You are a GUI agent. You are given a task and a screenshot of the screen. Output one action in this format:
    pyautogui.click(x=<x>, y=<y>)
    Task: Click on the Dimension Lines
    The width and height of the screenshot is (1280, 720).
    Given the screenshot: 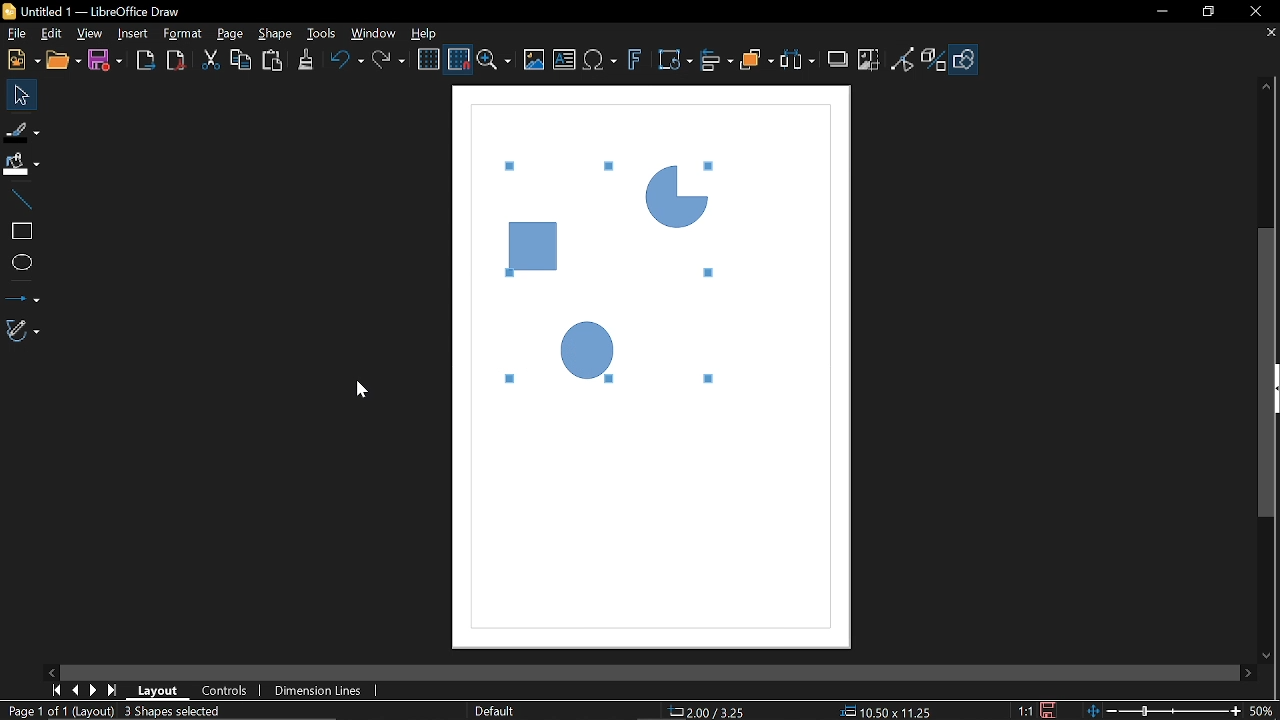 What is the action you would take?
    pyautogui.click(x=319, y=691)
    